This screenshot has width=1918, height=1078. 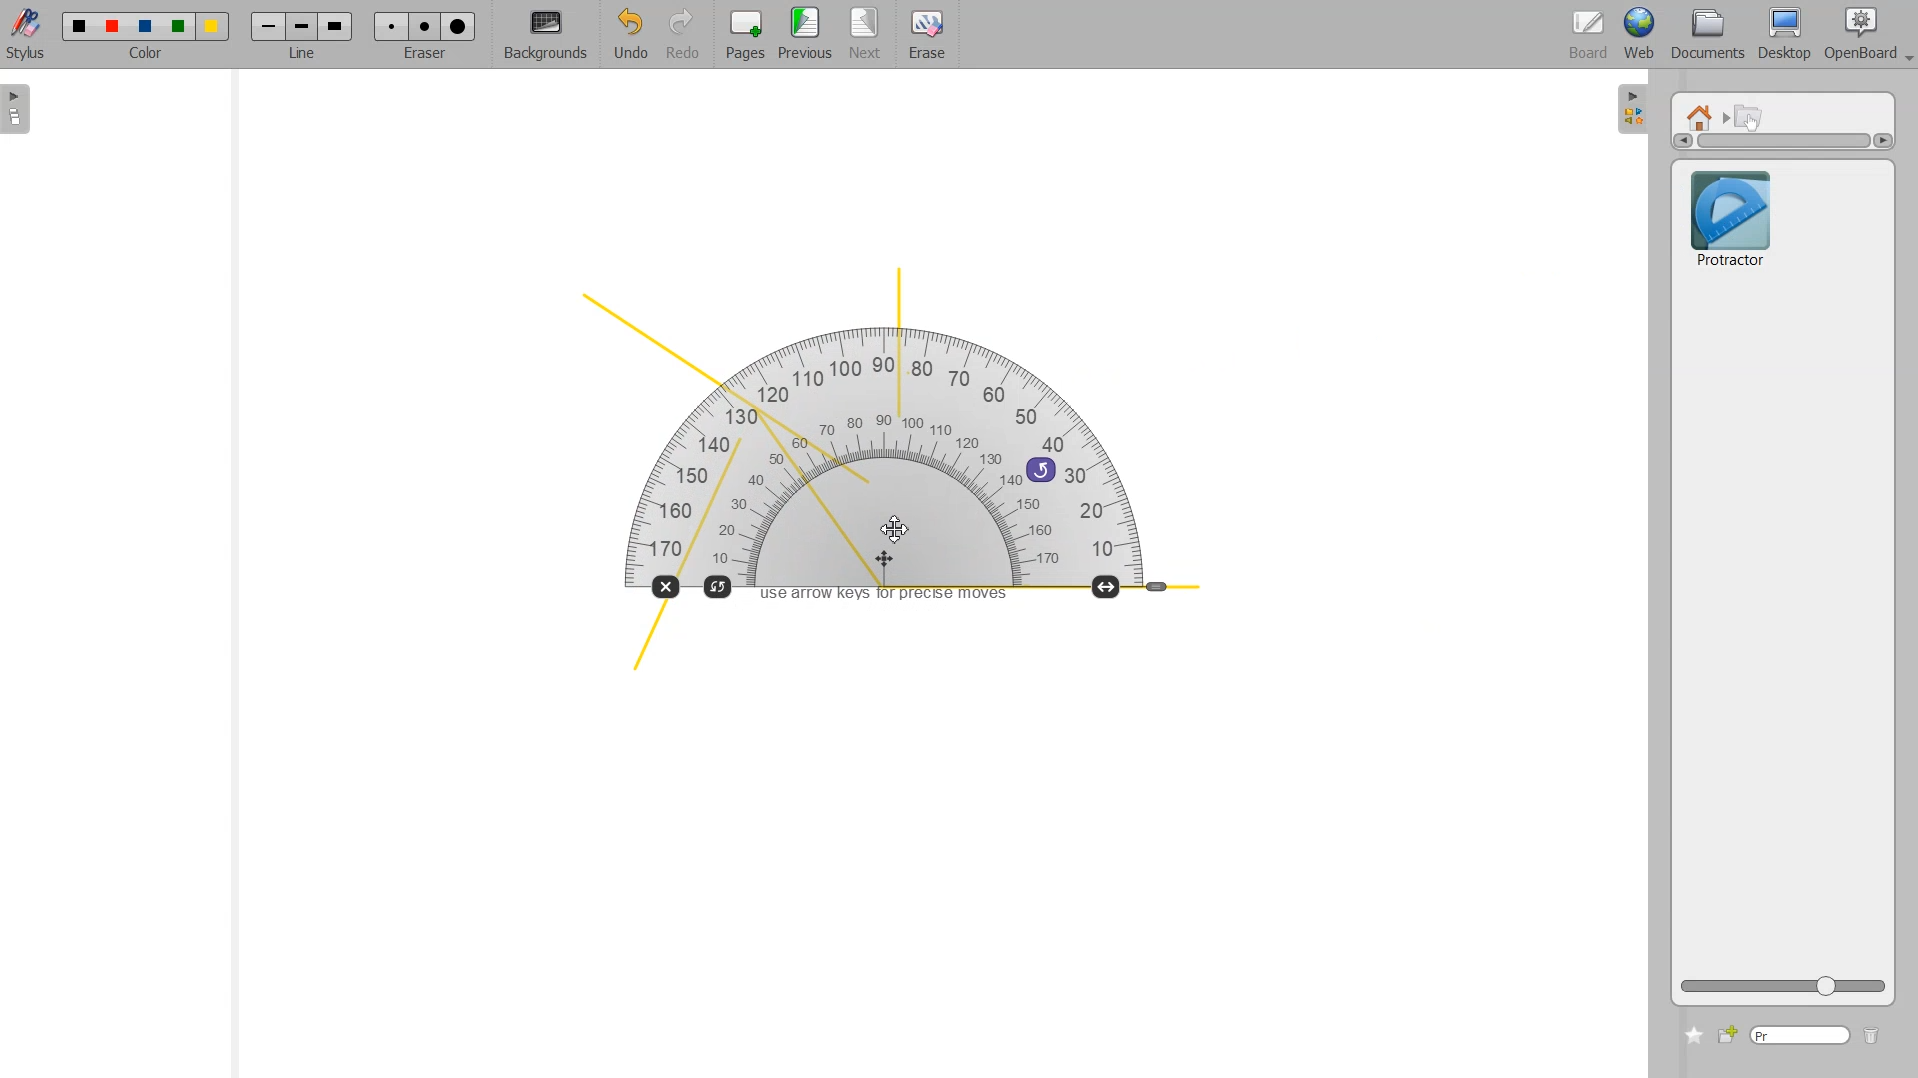 What do you see at coordinates (627, 36) in the screenshot?
I see `Undo` at bounding box center [627, 36].